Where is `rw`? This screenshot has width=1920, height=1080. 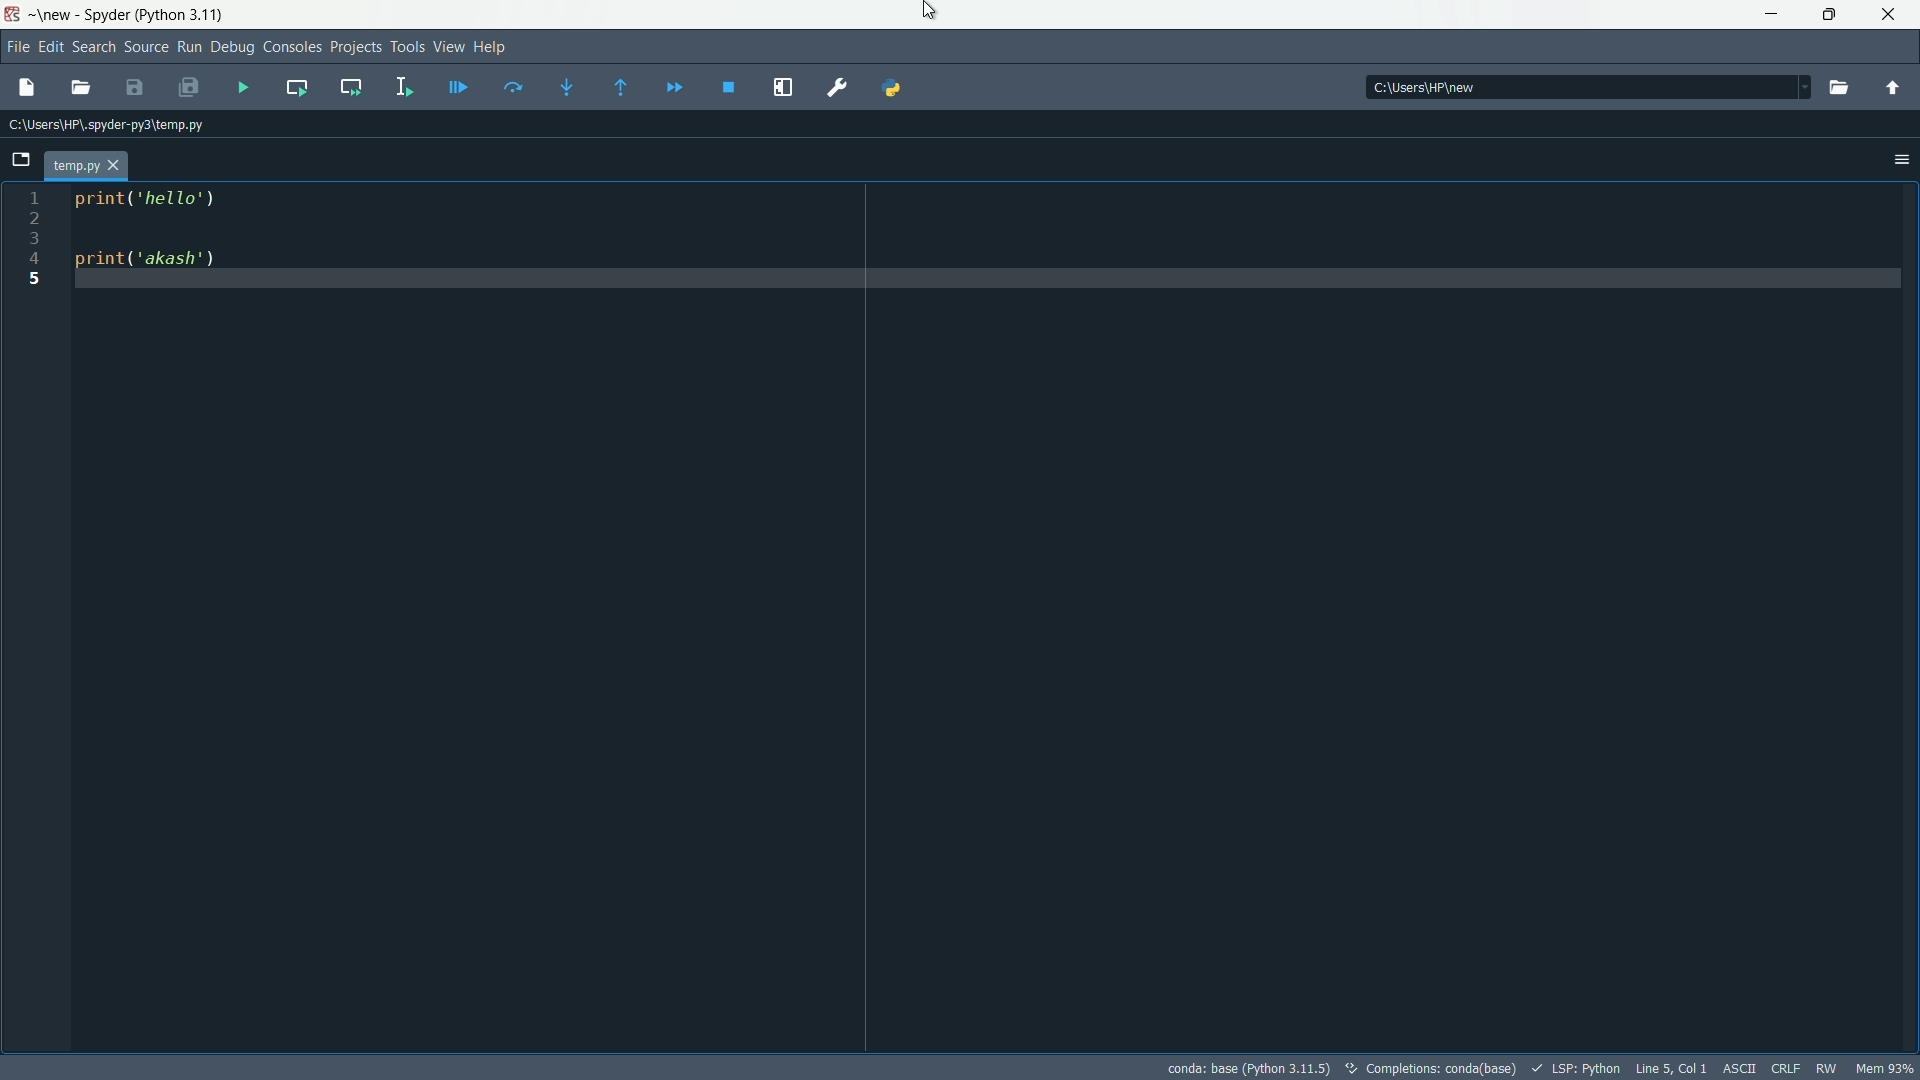 rw is located at coordinates (1829, 1068).